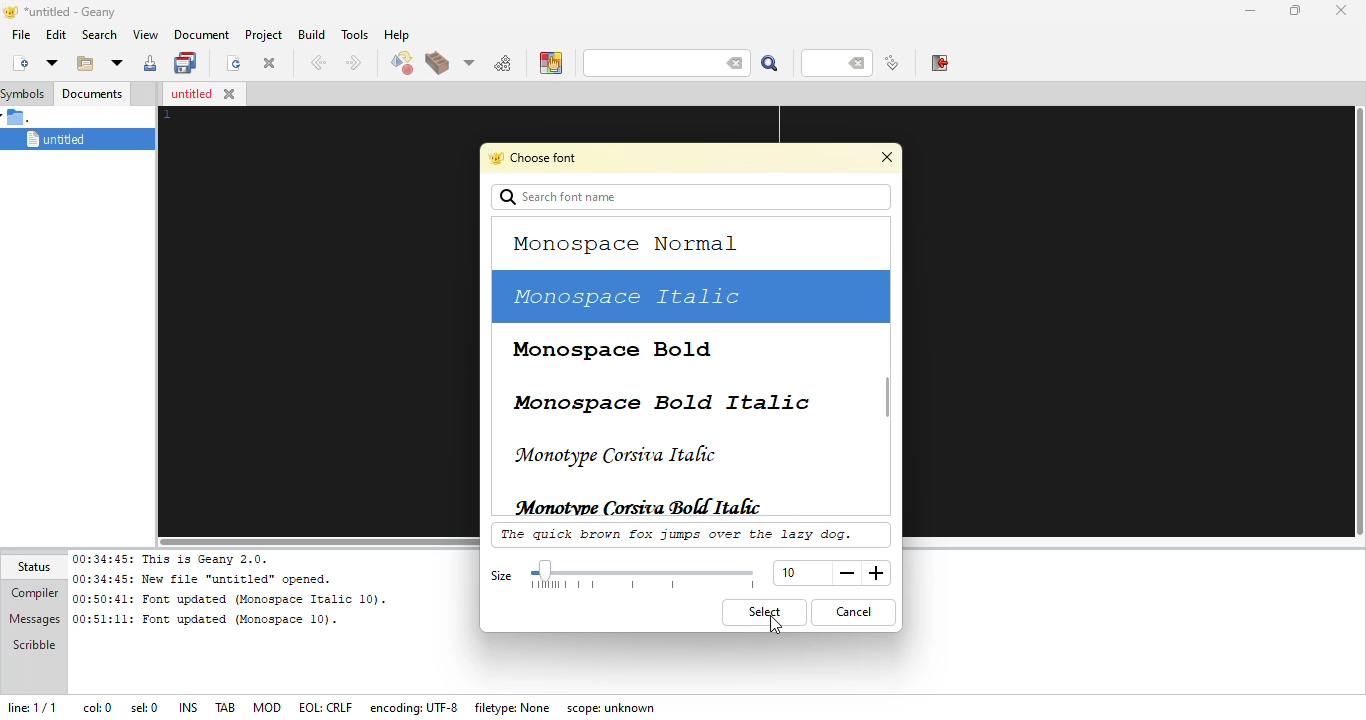 The height and width of the screenshot is (720, 1366). I want to click on symbols, so click(25, 93).